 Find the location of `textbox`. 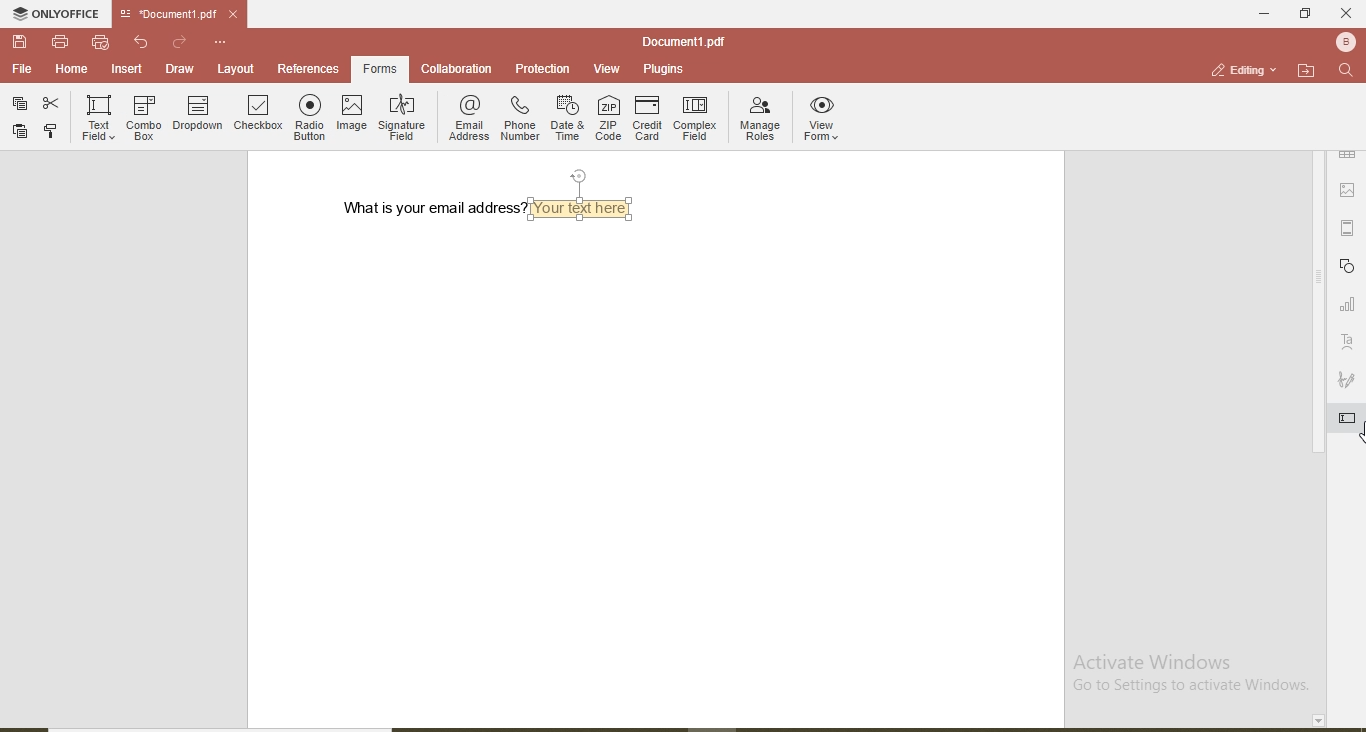

textbox is located at coordinates (582, 208).